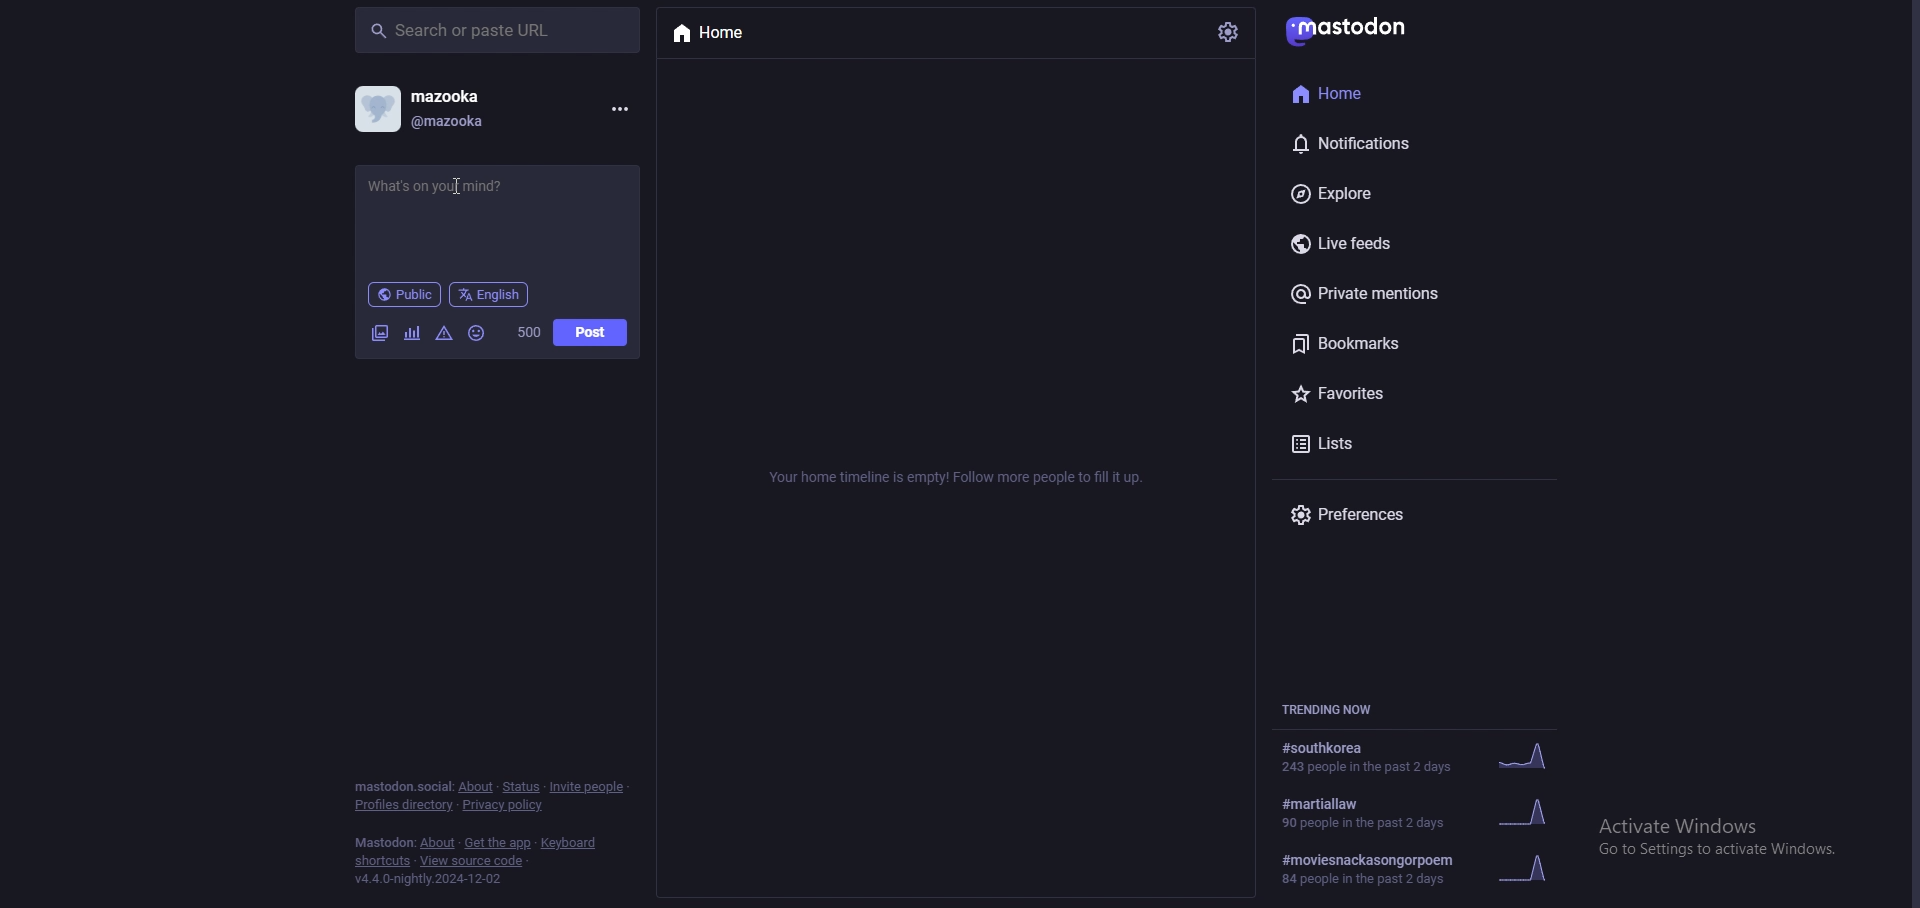 The height and width of the screenshot is (908, 1920). I want to click on private mentions, so click(1394, 294).